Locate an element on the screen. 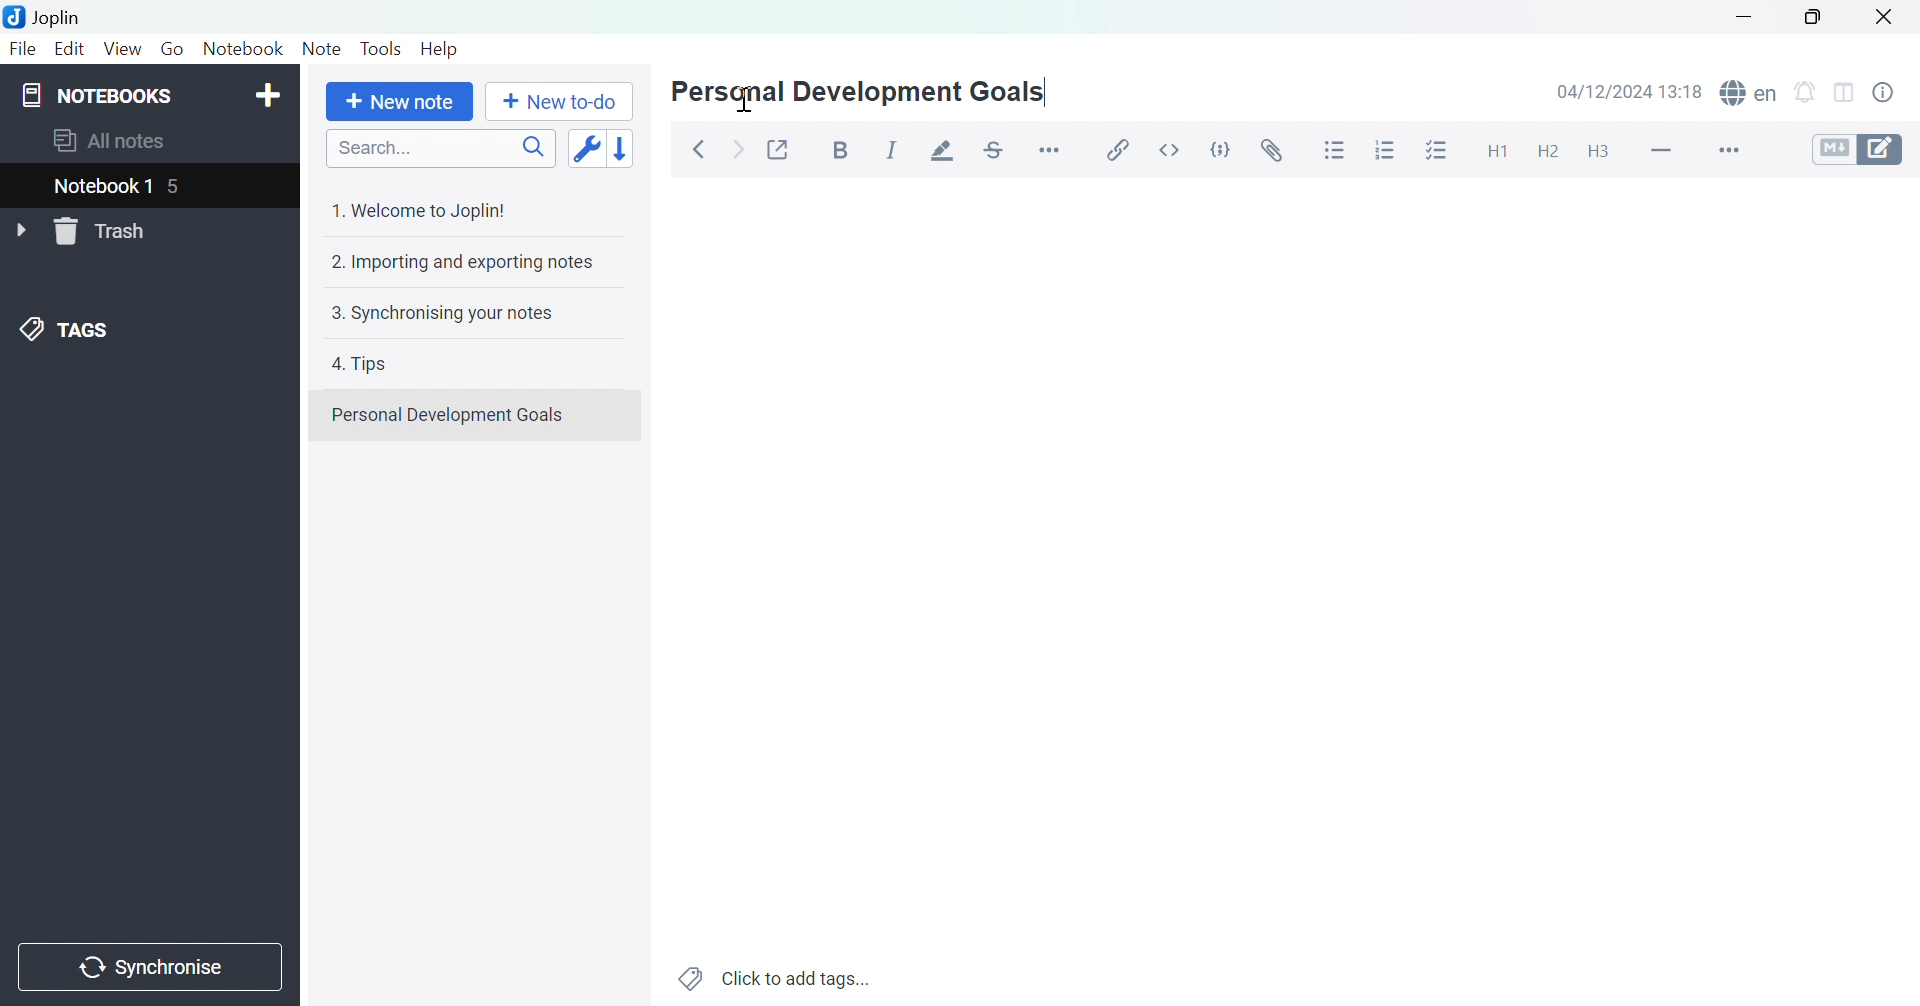 The height and width of the screenshot is (1006, 1920). 3. Synchronising your notes is located at coordinates (448, 313).